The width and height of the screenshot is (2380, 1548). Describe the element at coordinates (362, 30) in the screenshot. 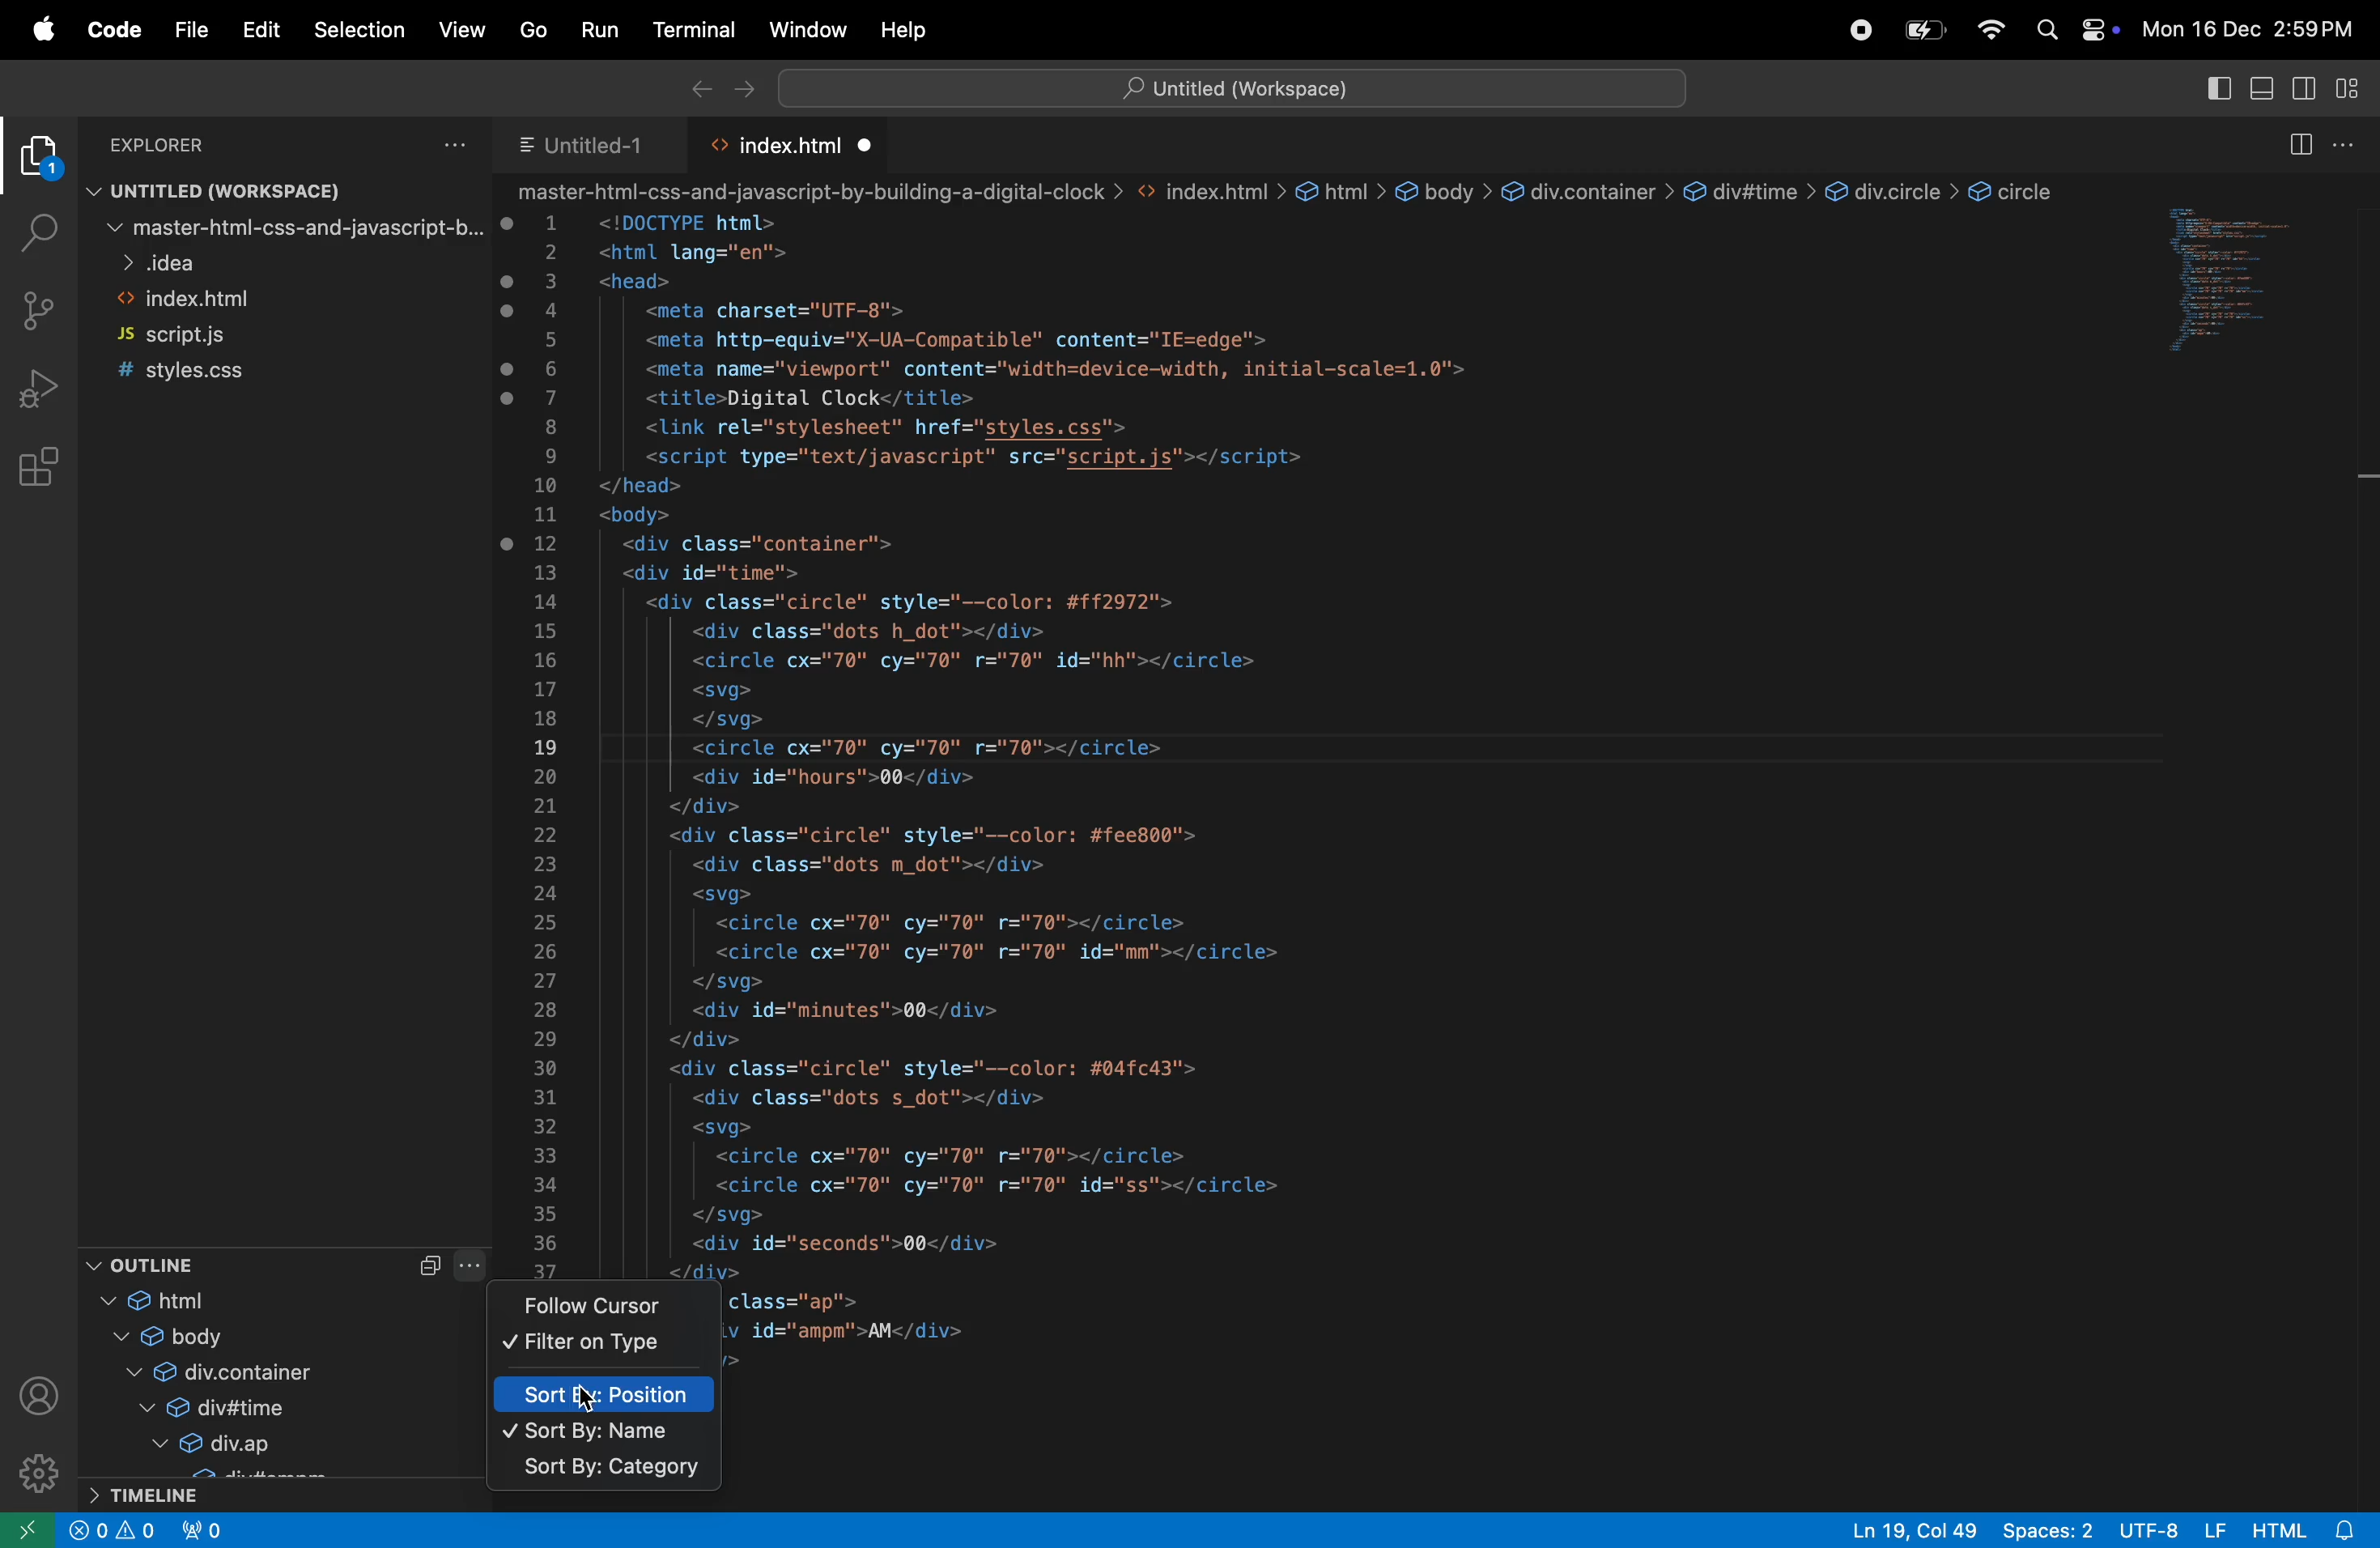

I see `selection` at that location.